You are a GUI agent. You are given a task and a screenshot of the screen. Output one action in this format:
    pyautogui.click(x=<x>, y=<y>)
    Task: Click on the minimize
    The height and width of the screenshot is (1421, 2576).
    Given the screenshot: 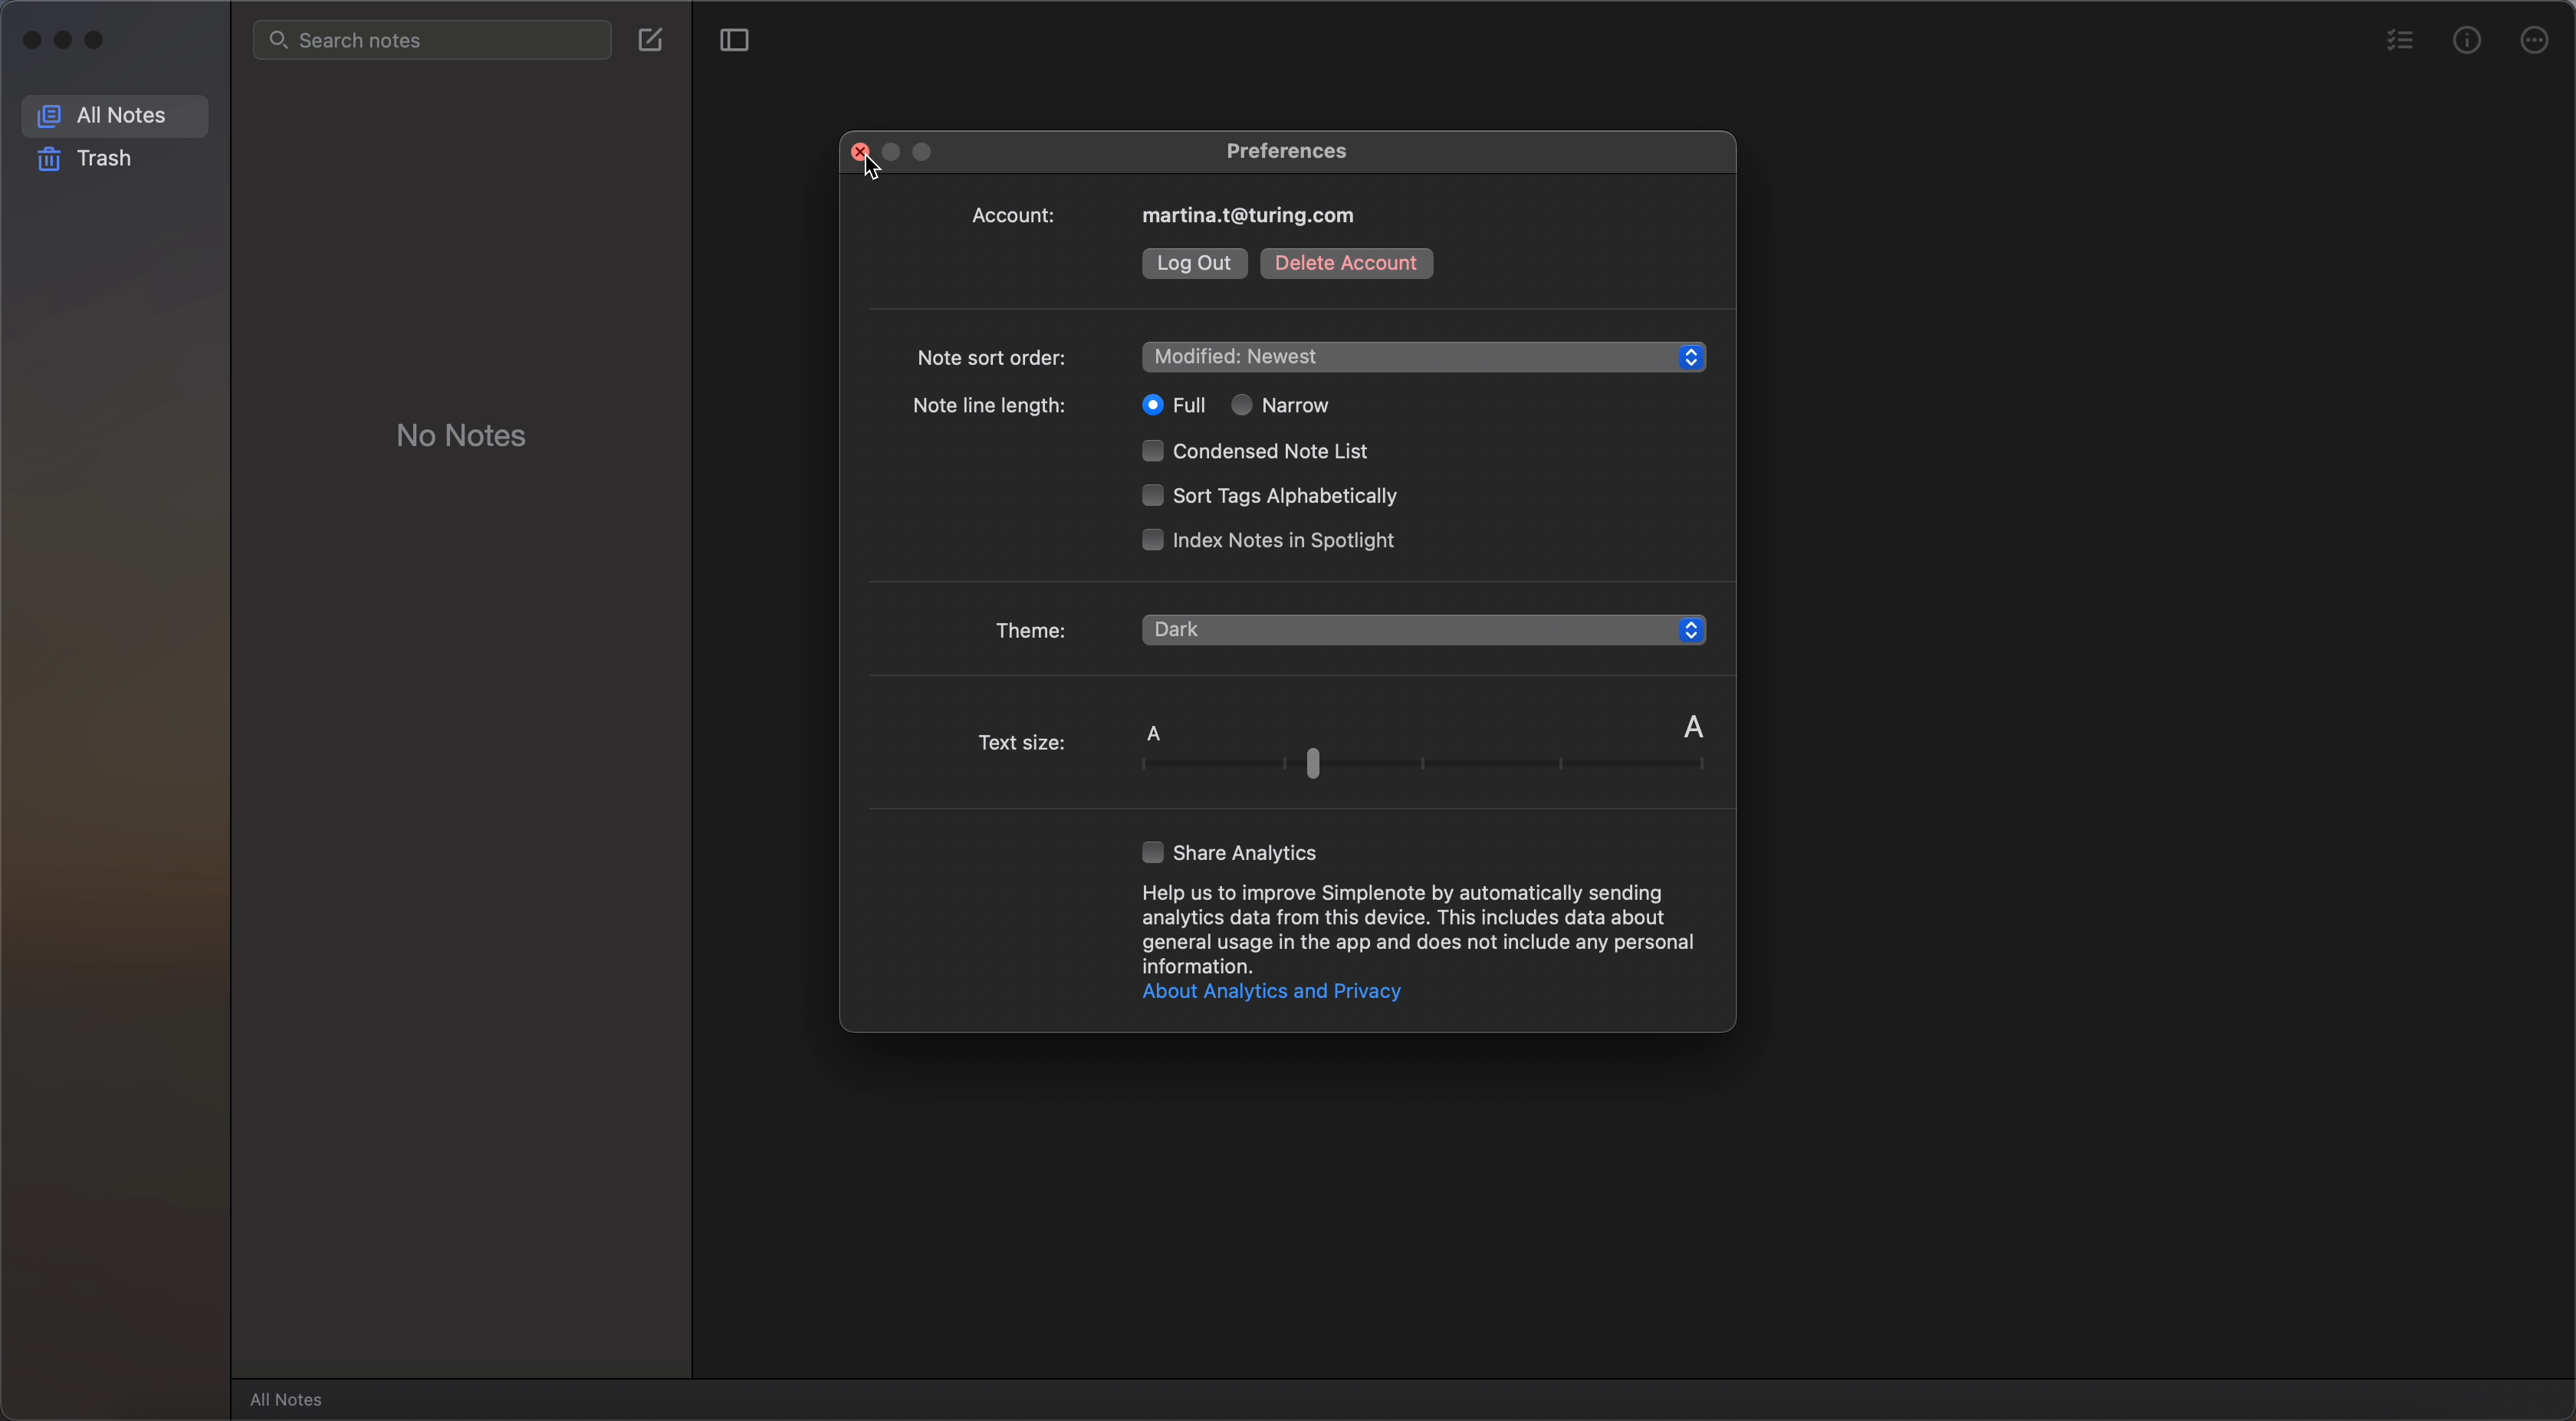 What is the action you would take?
    pyautogui.click(x=69, y=42)
    